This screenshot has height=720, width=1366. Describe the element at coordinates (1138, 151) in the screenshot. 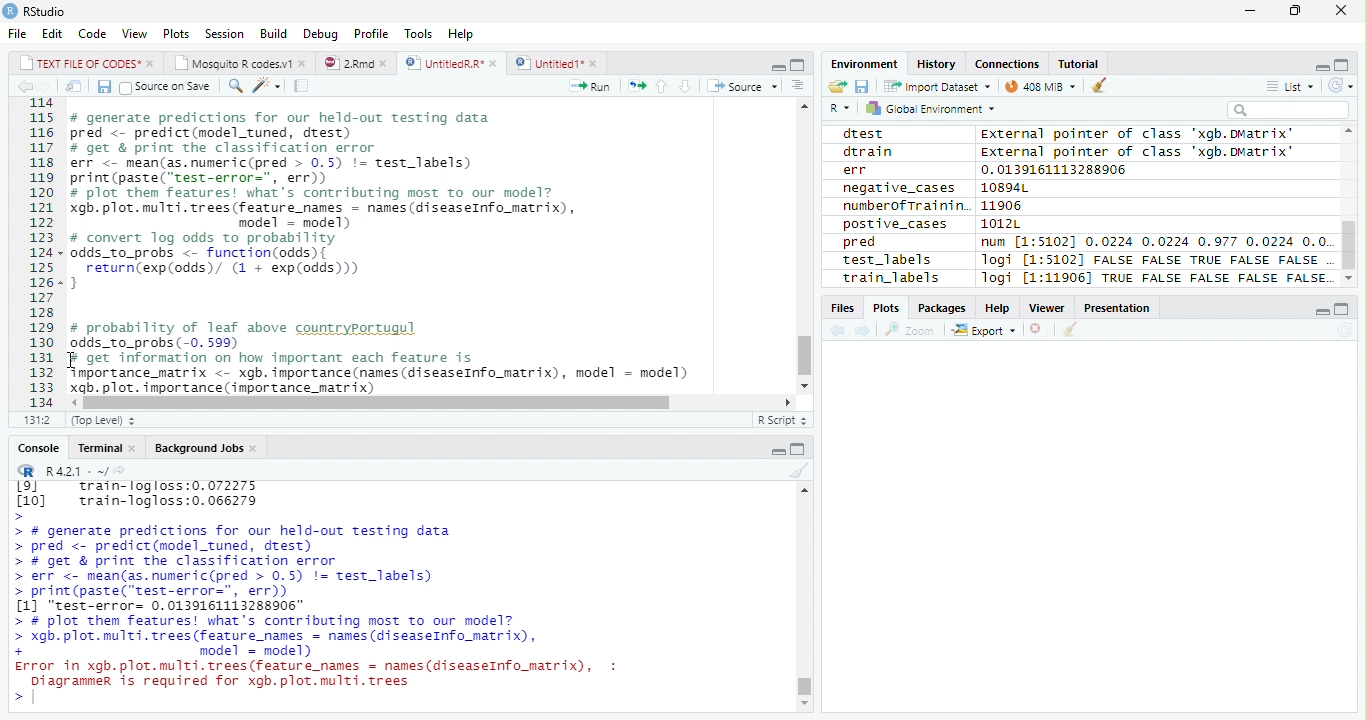

I see `External pointer of class "xgb.DMatrix'` at that location.